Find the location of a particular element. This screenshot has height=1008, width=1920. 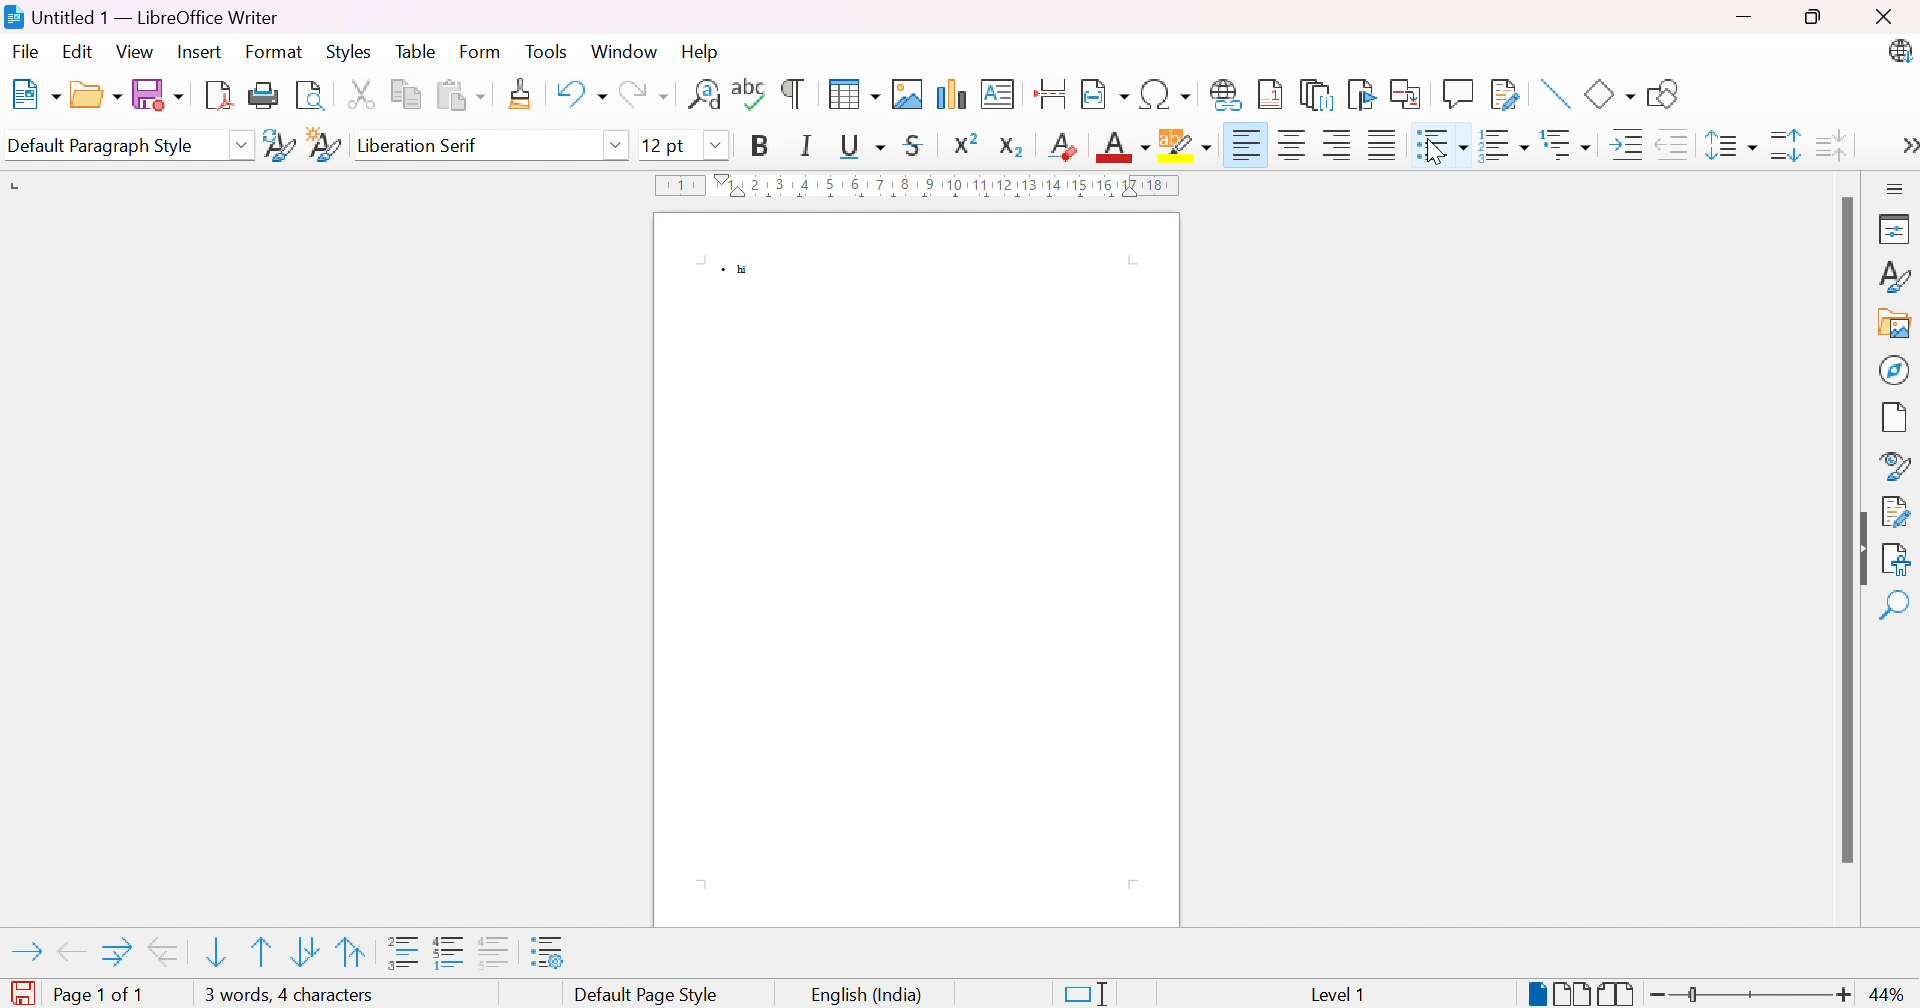

Page 1 of 1 is located at coordinates (73, 996).